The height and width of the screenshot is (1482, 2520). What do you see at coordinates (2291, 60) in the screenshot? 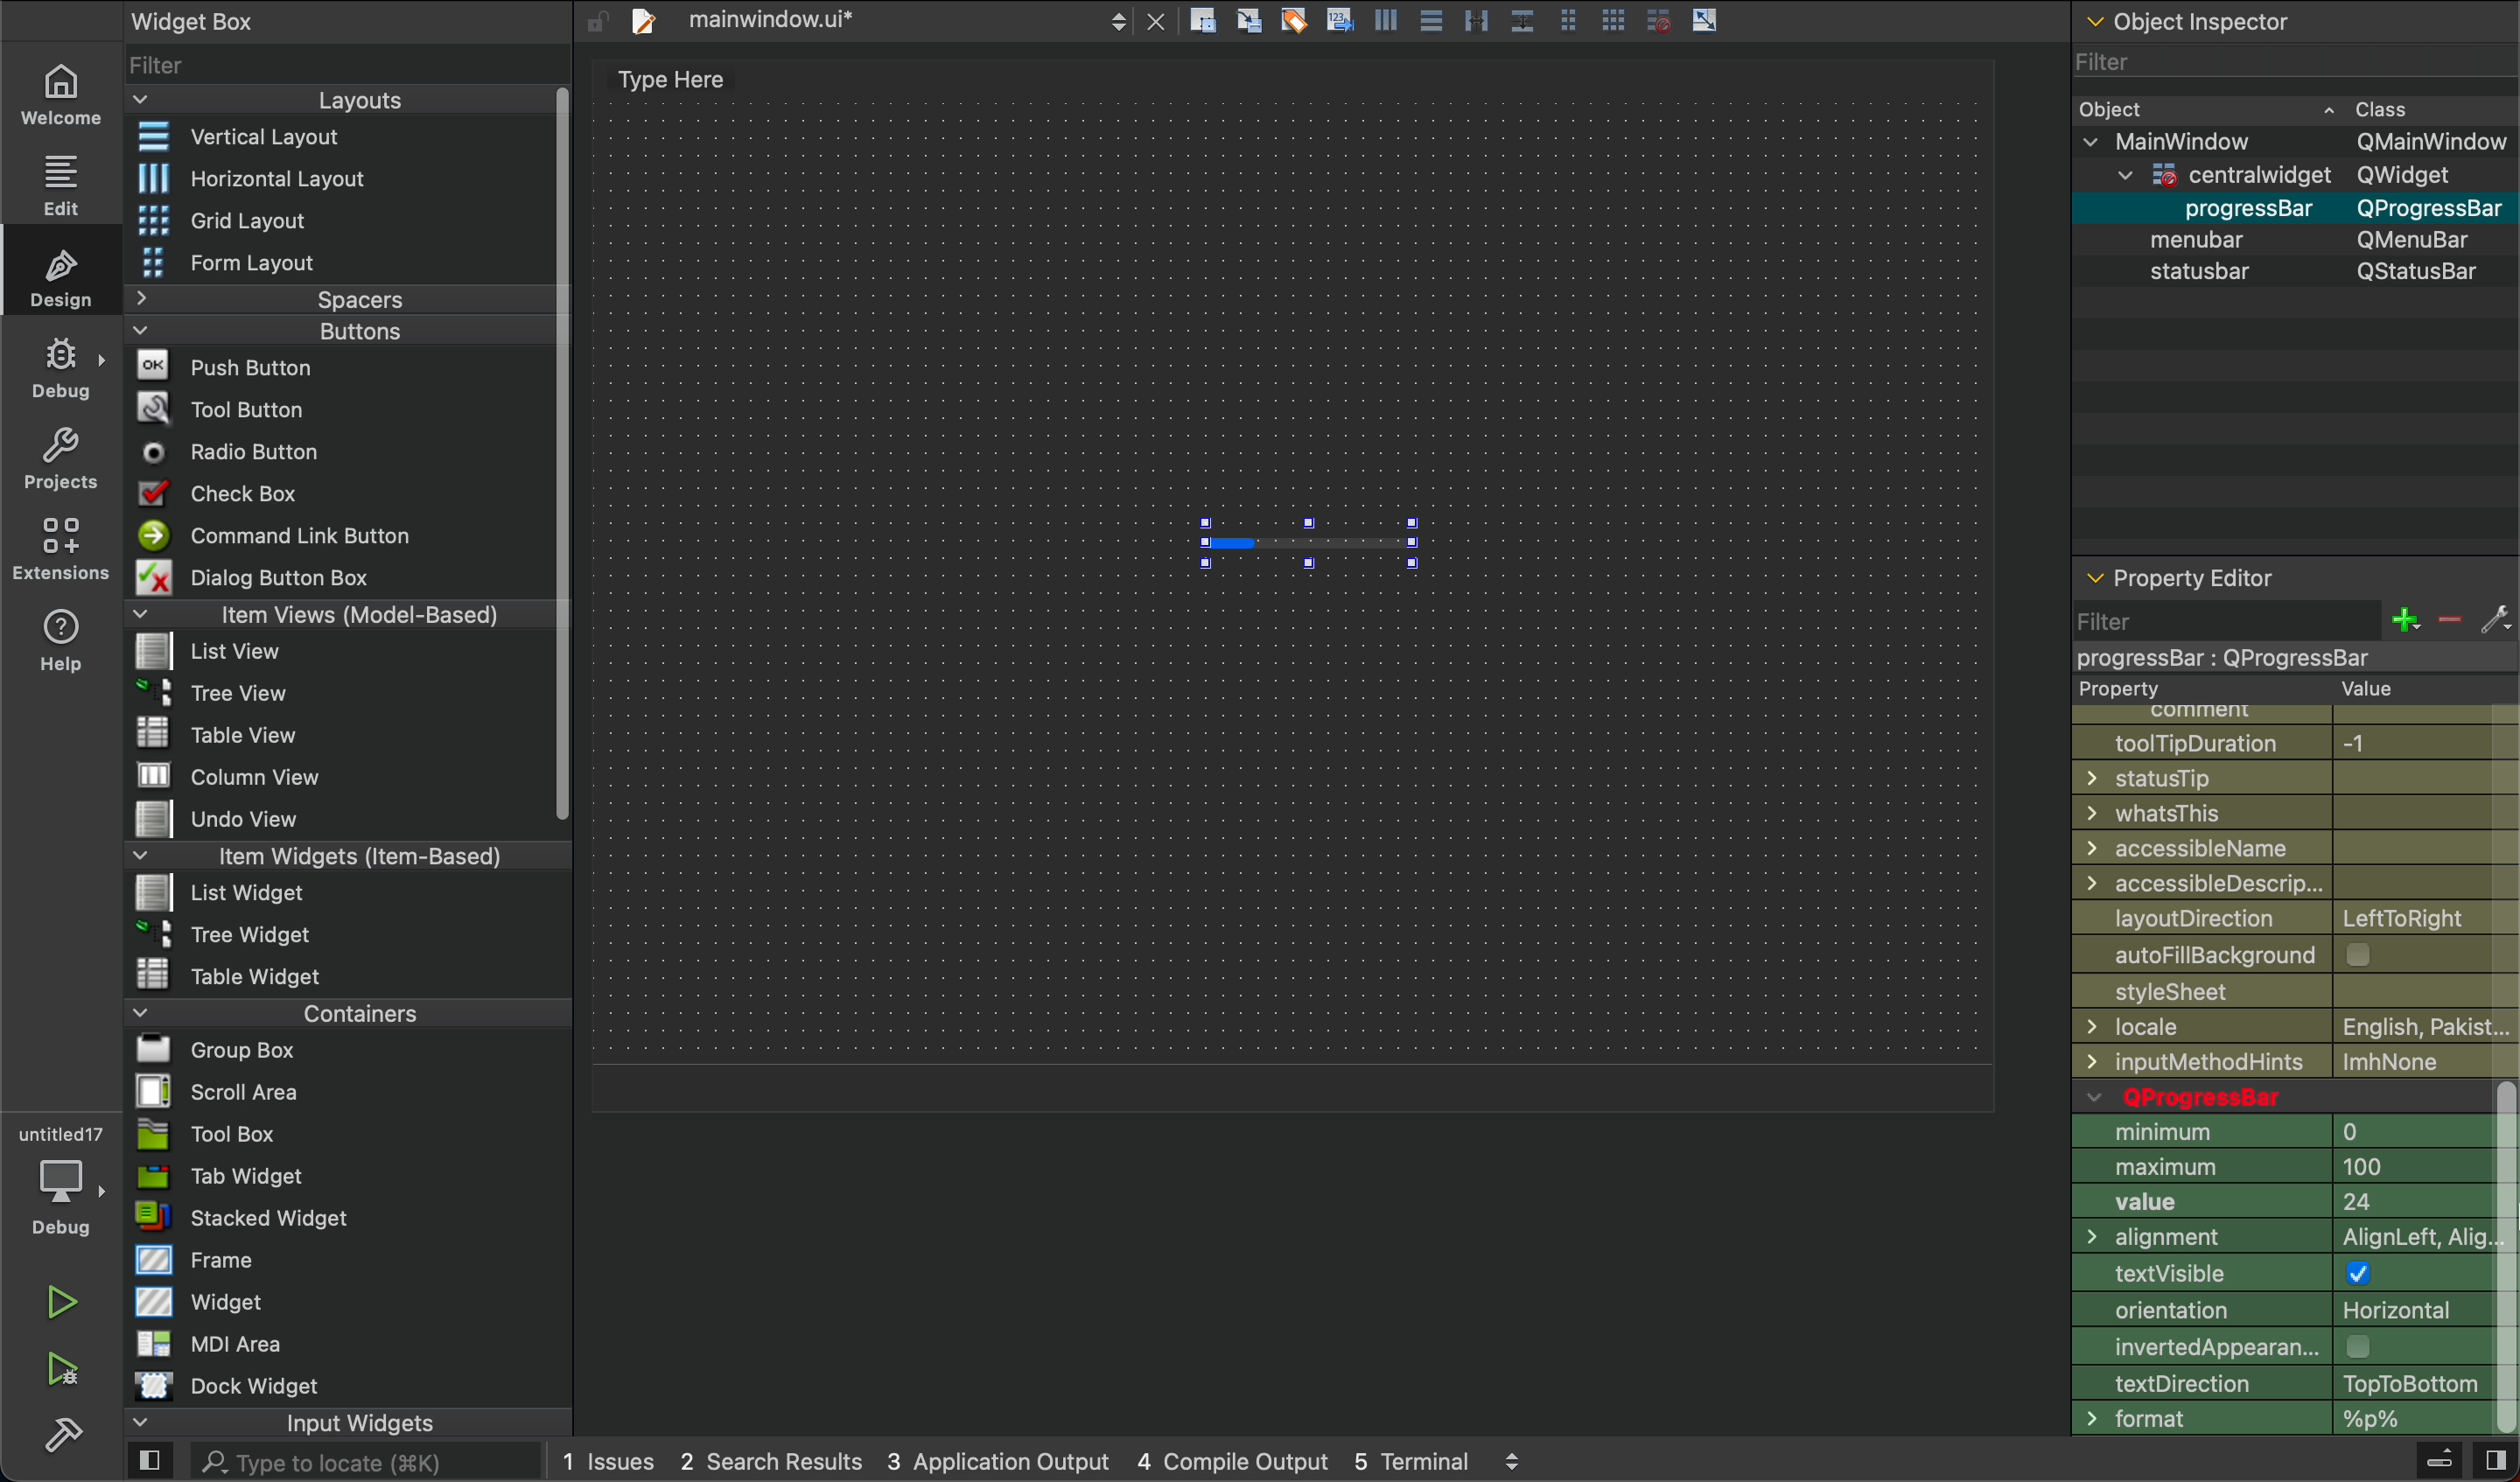
I see `Filter` at bounding box center [2291, 60].